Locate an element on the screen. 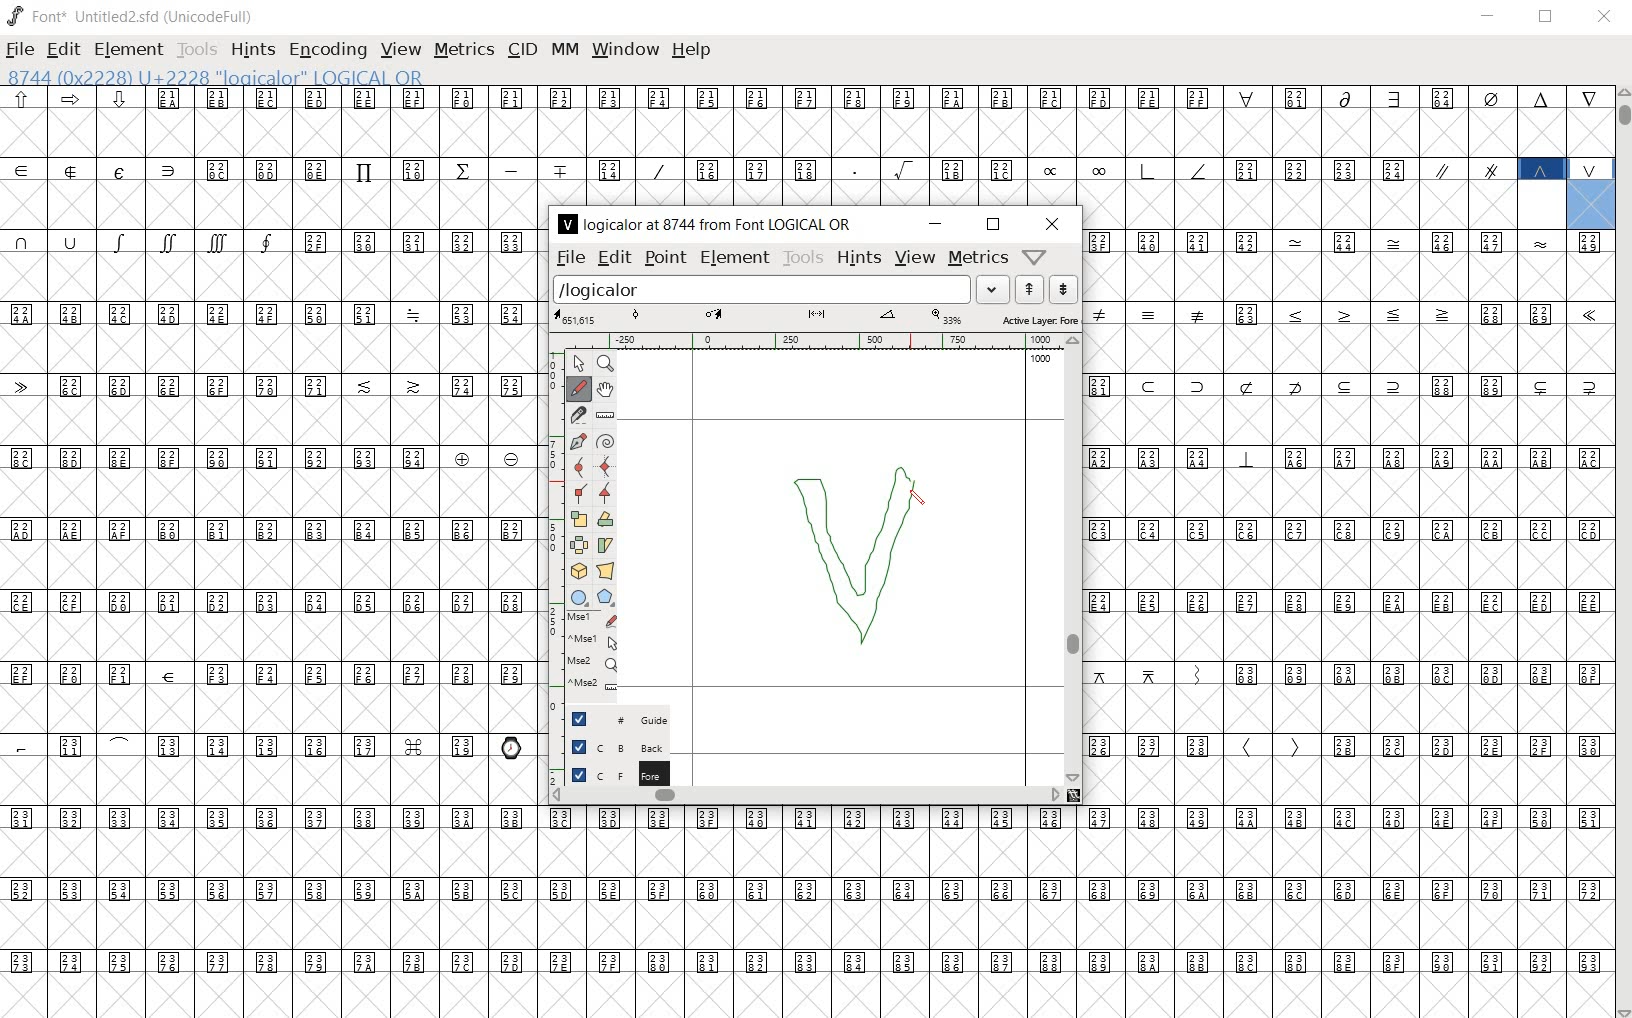 The height and width of the screenshot is (1018, 1632). flip the selection is located at coordinates (577, 545).